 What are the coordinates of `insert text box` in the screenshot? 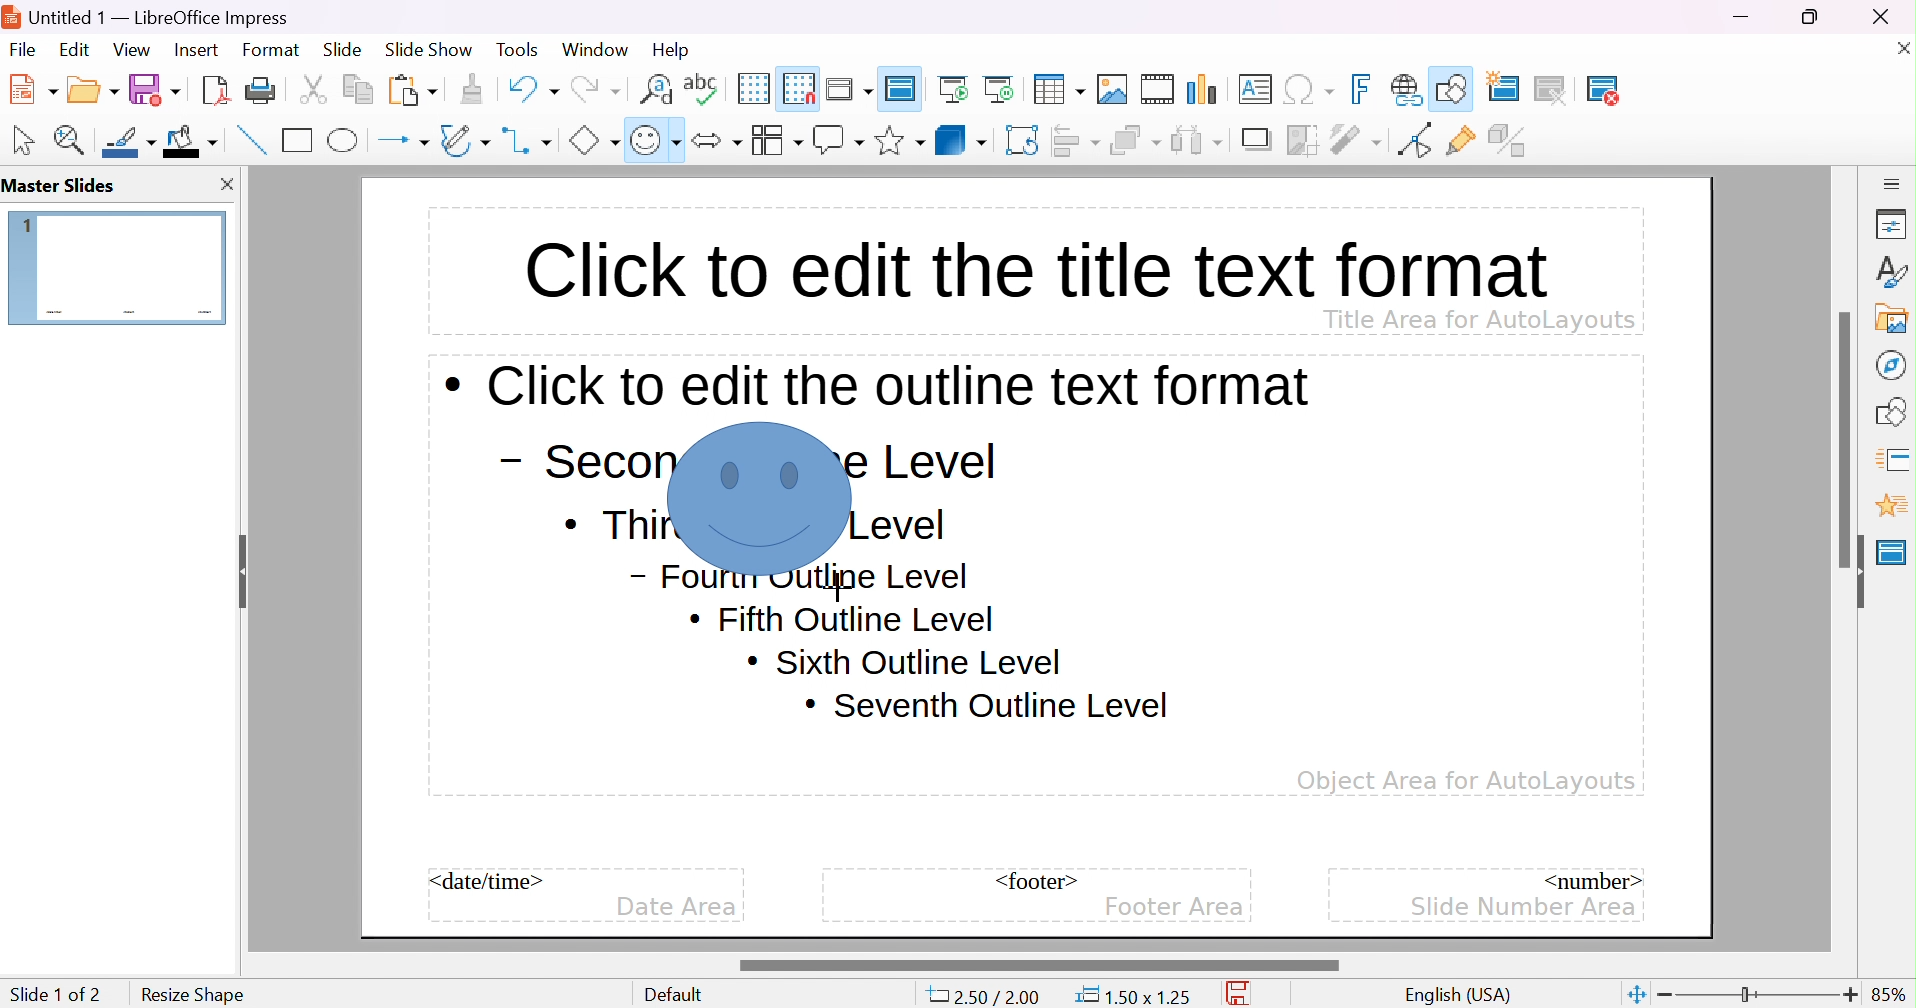 It's located at (1254, 88).